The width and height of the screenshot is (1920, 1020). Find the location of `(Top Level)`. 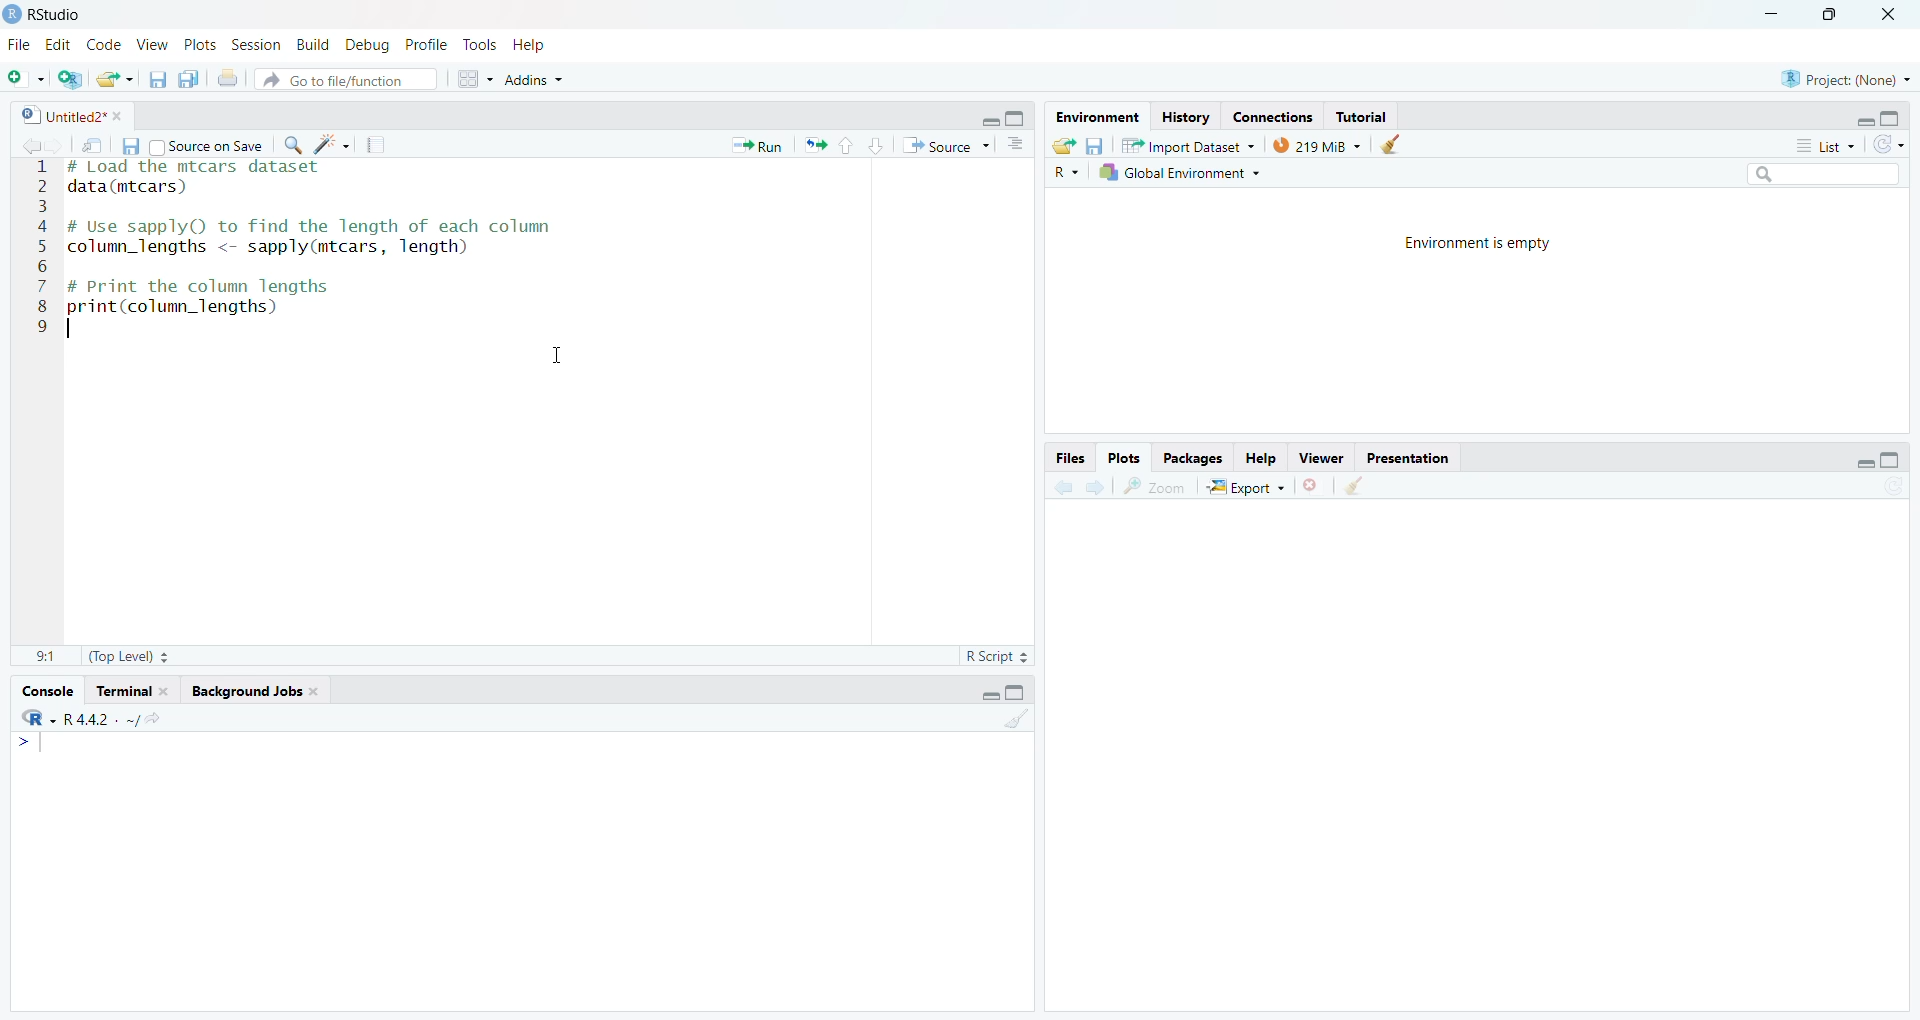

(Top Level) is located at coordinates (128, 657).